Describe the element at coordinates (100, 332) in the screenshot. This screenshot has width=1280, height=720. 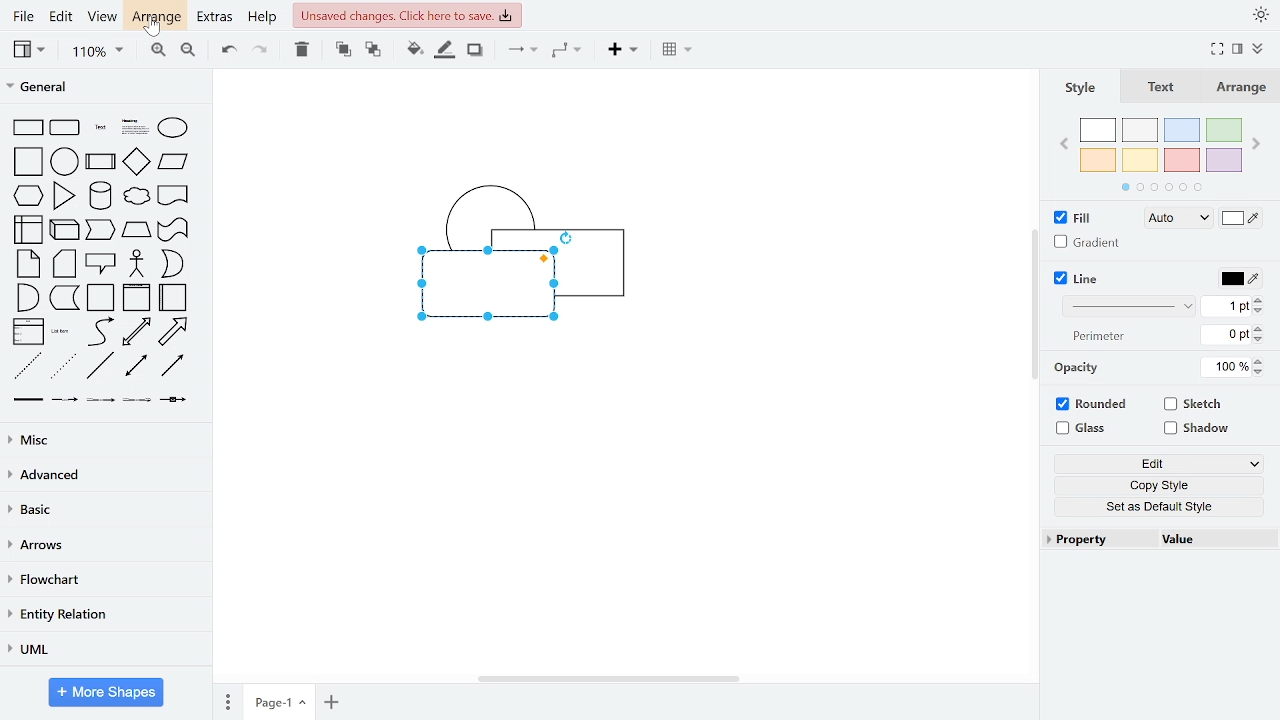
I see `curve` at that location.